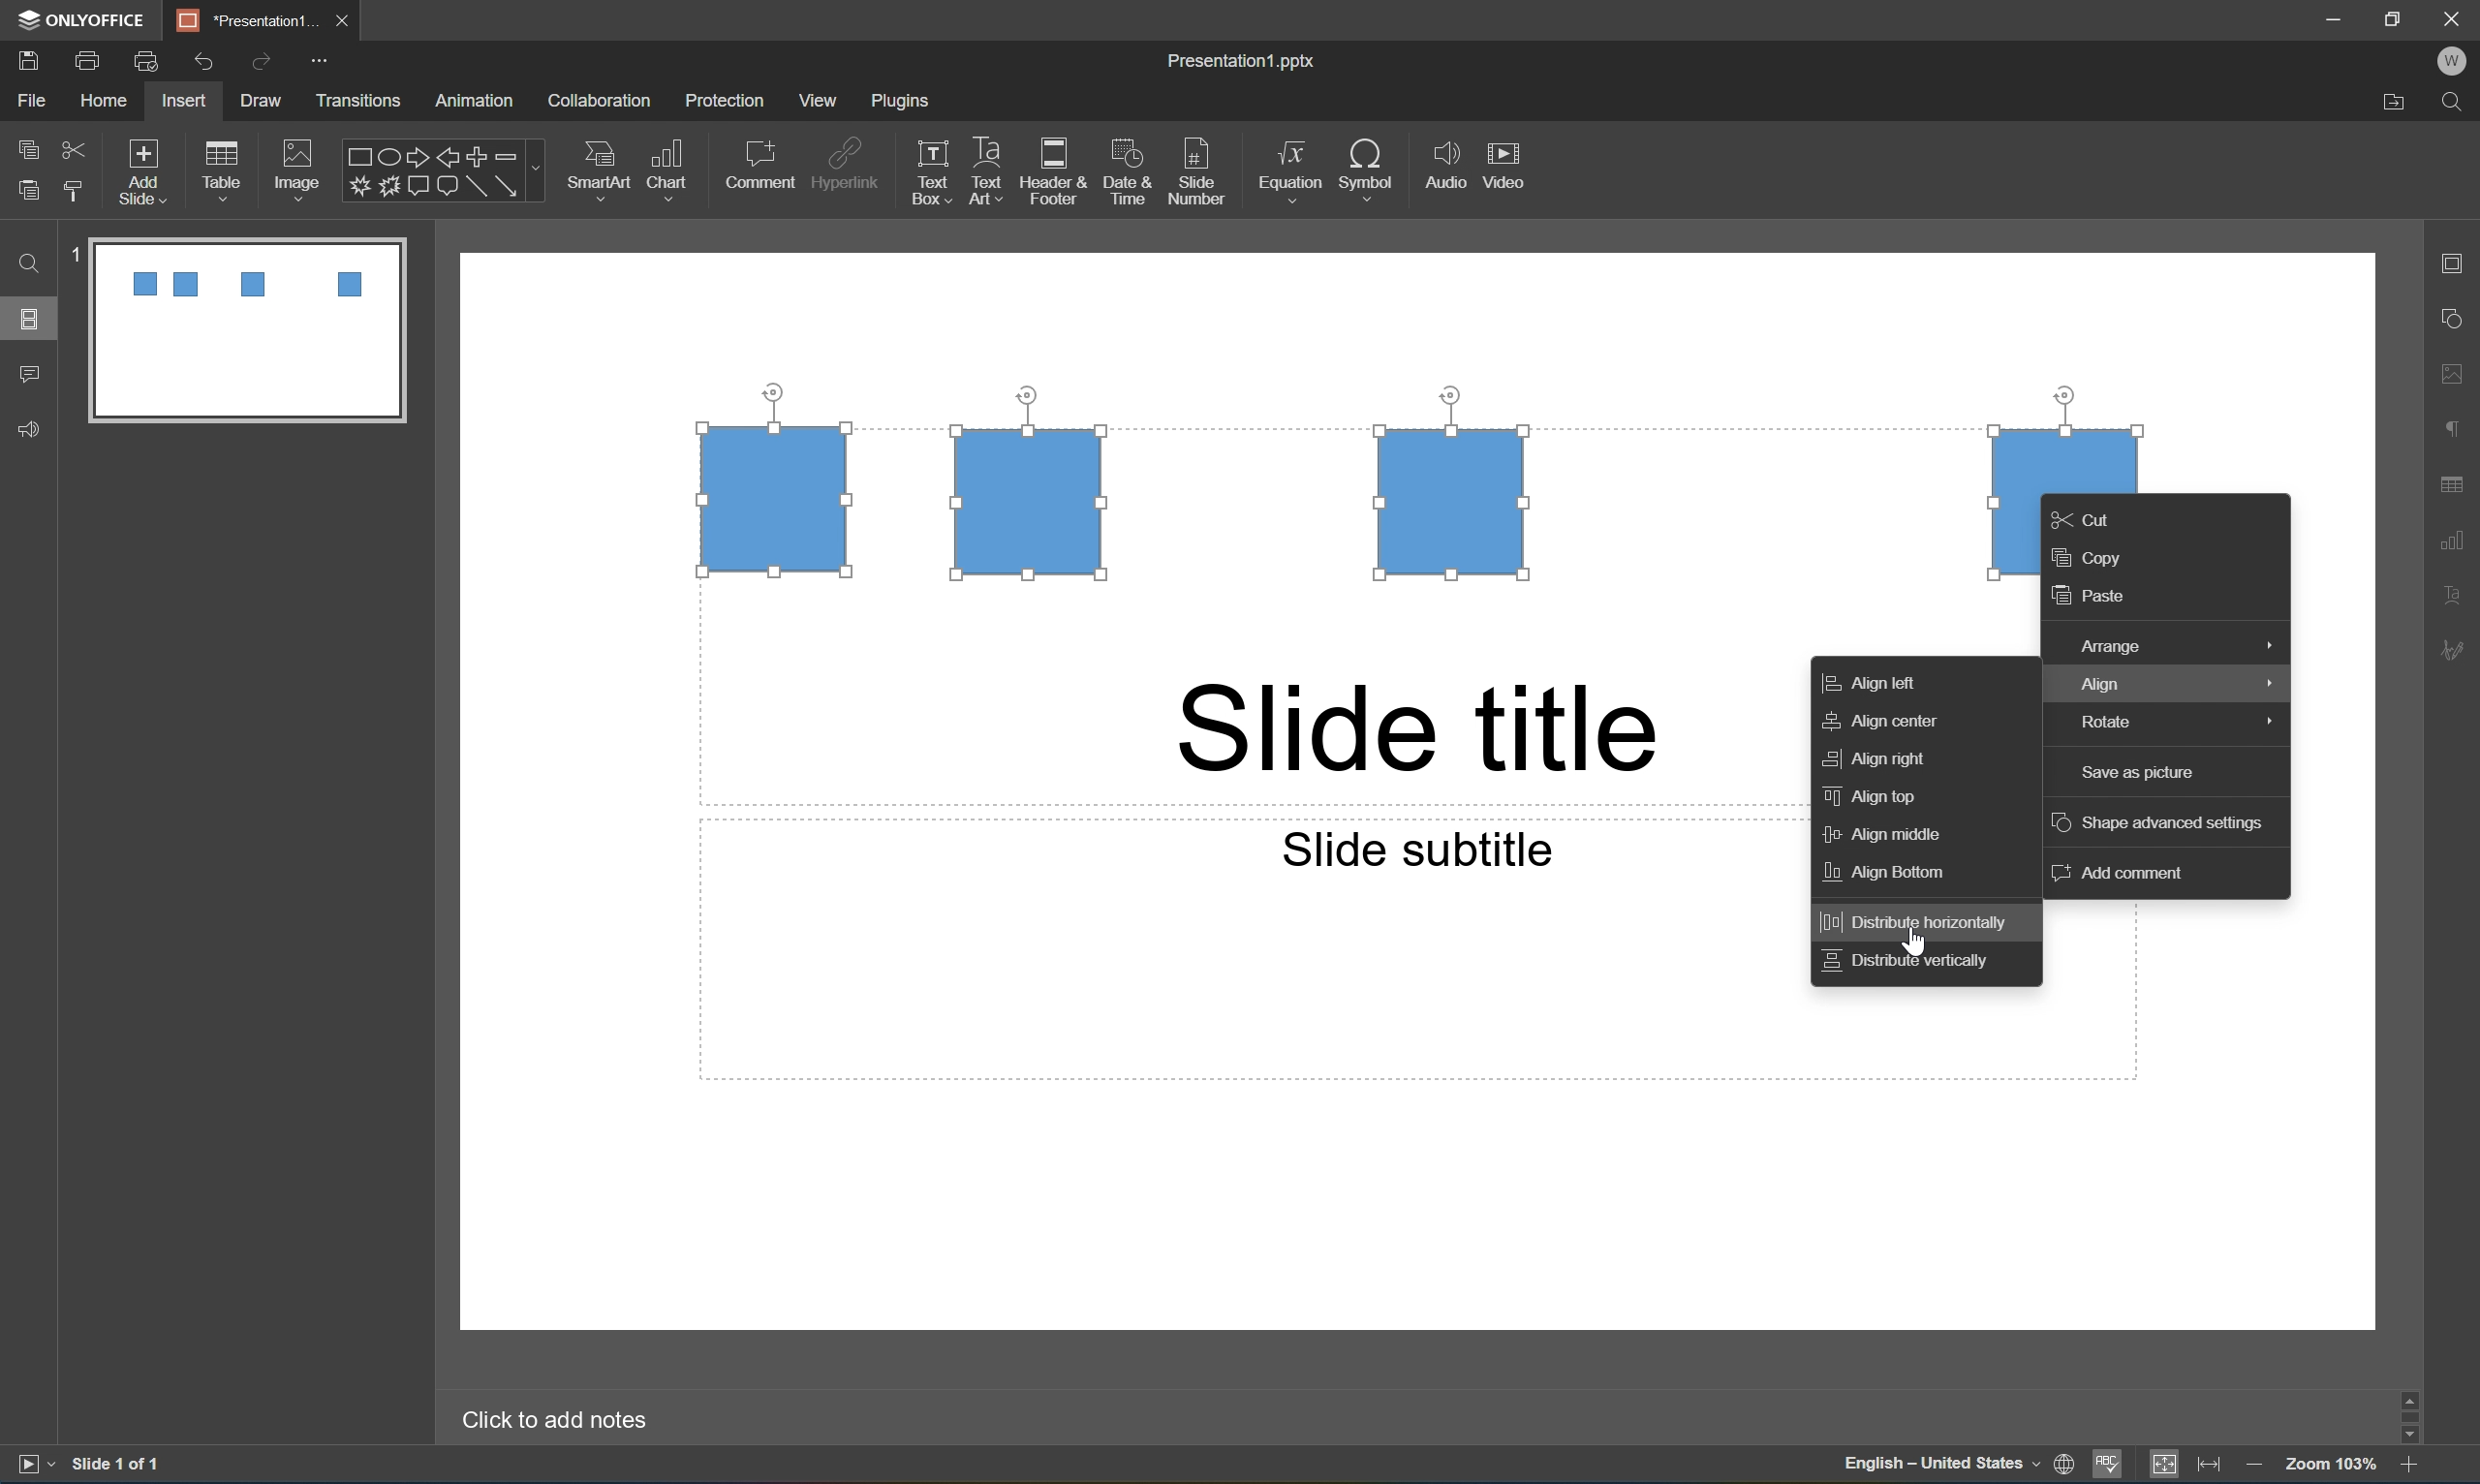  I want to click on feedback & support, so click(27, 430).